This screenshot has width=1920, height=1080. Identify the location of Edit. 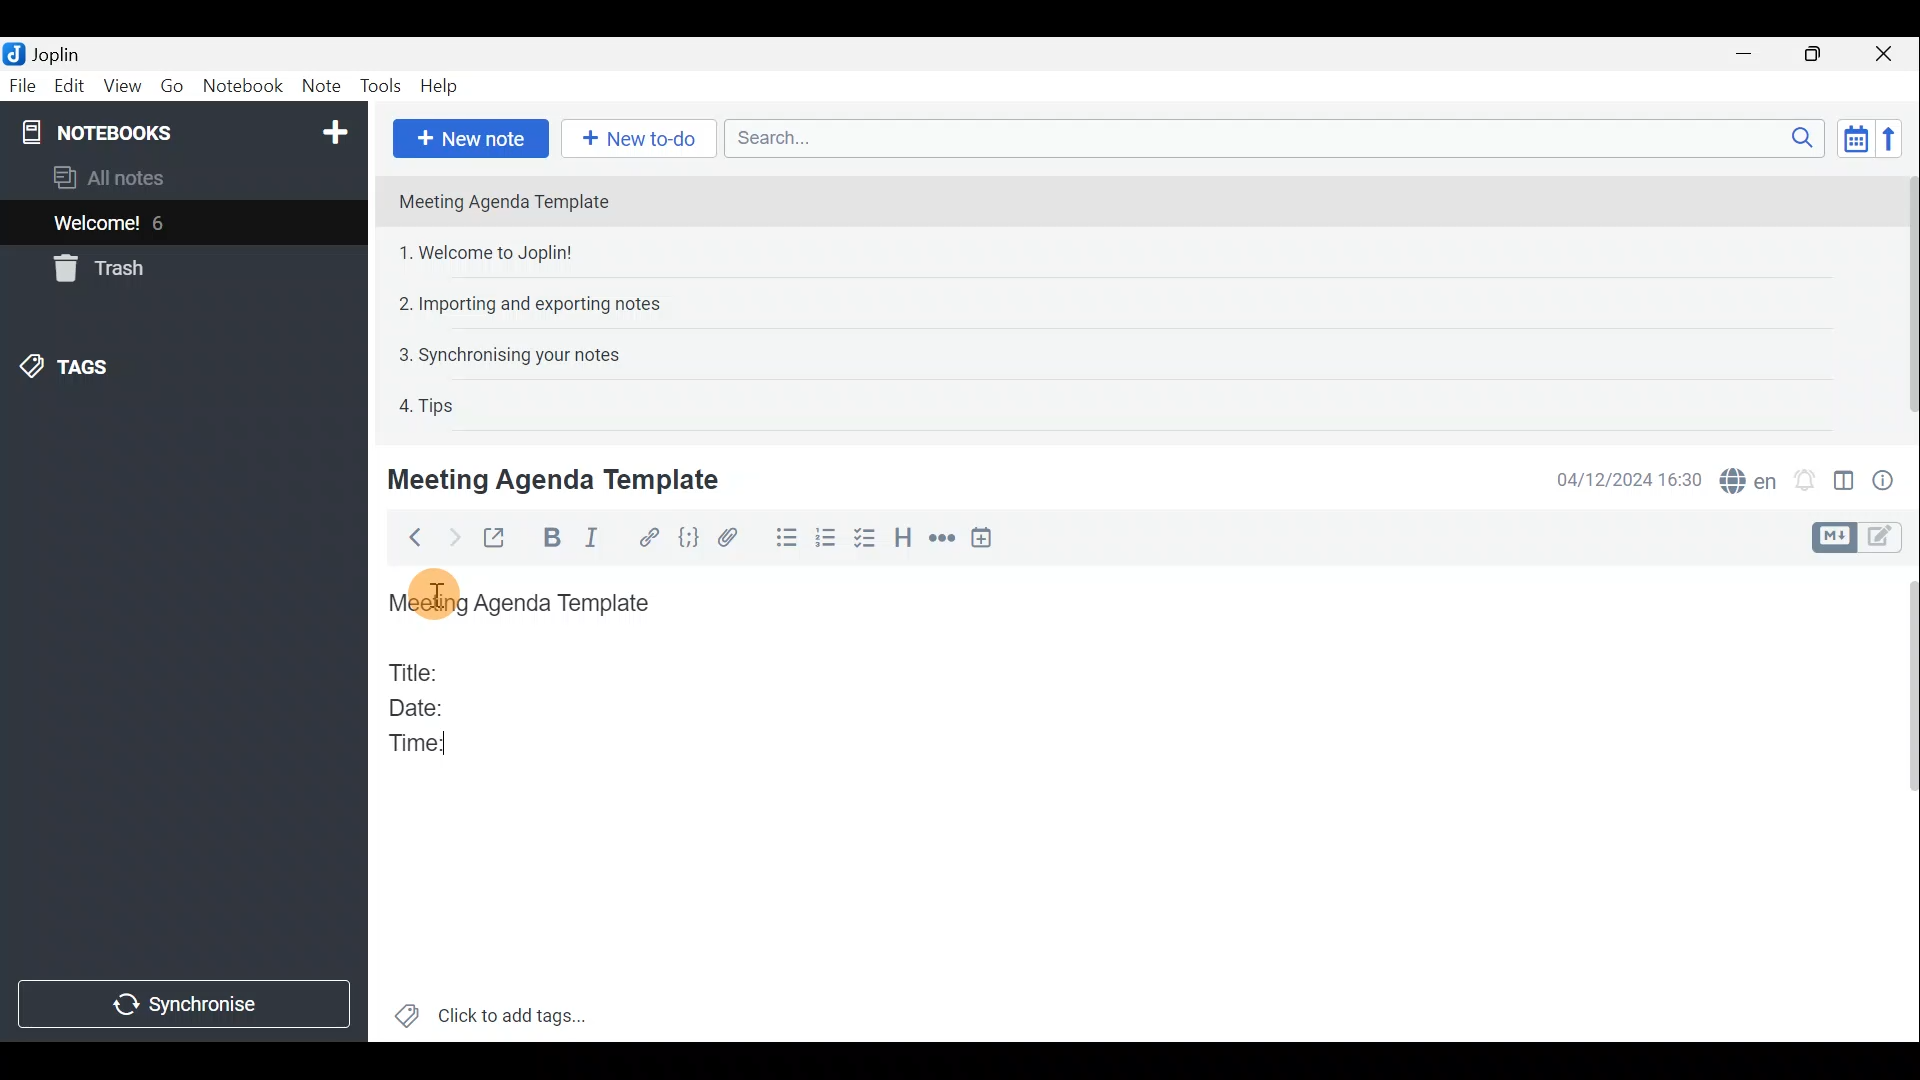
(70, 88).